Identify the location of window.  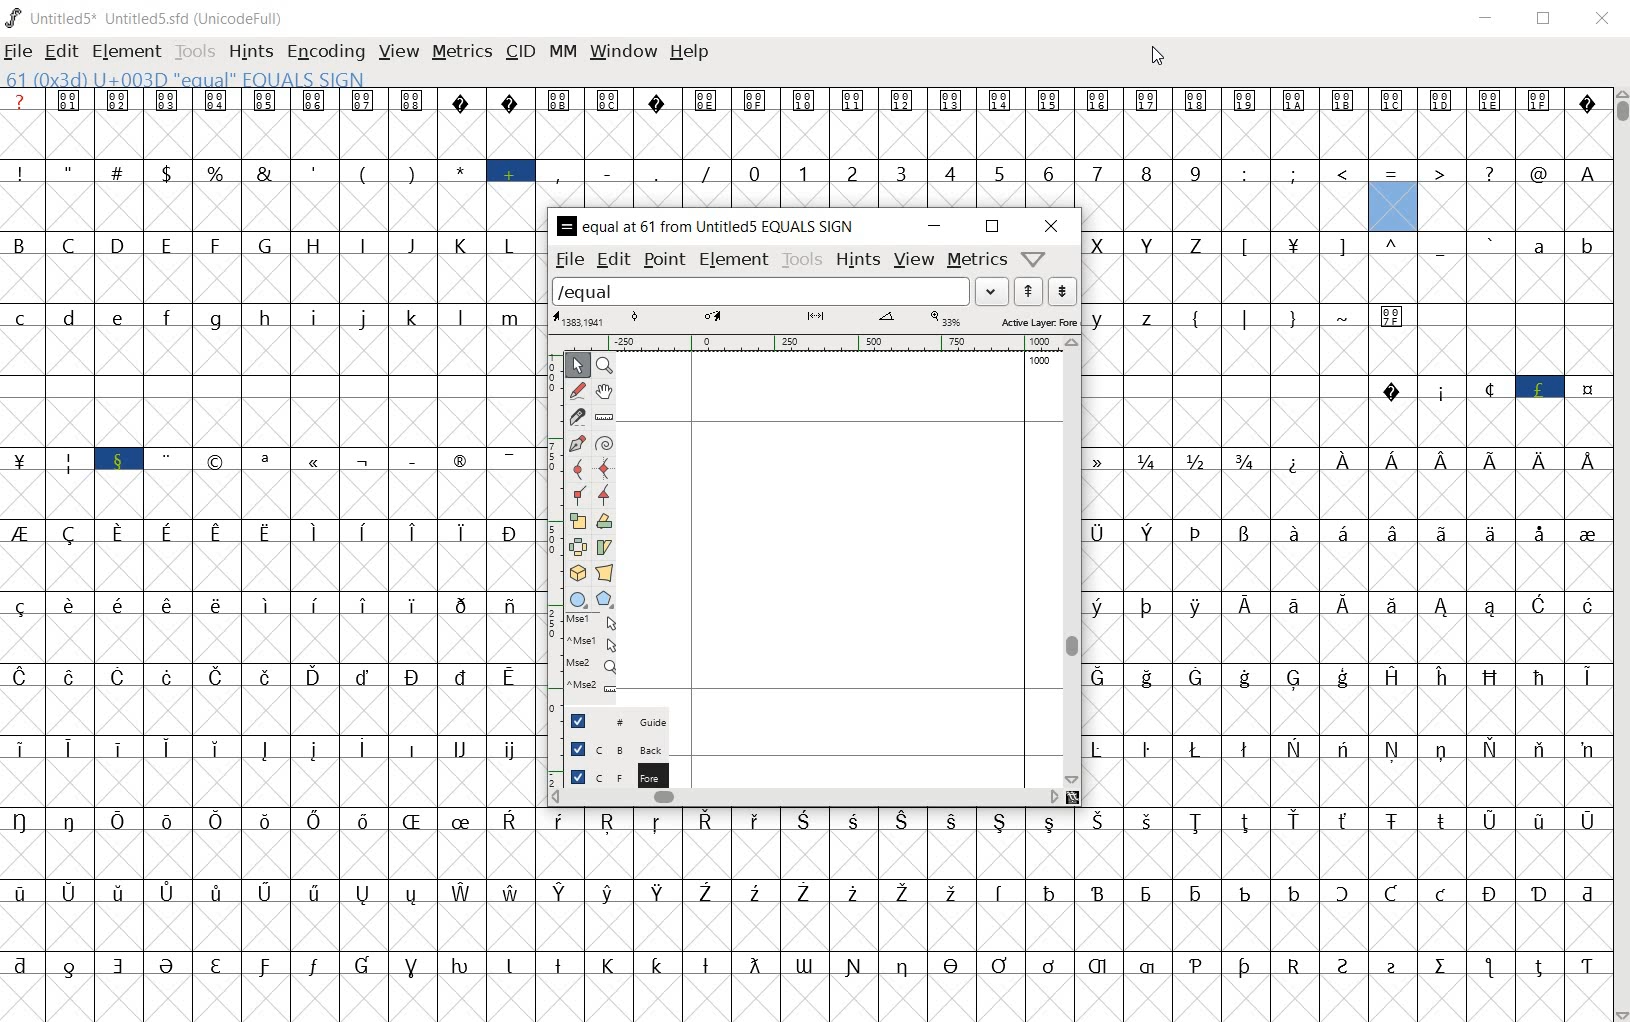
(622, 52).